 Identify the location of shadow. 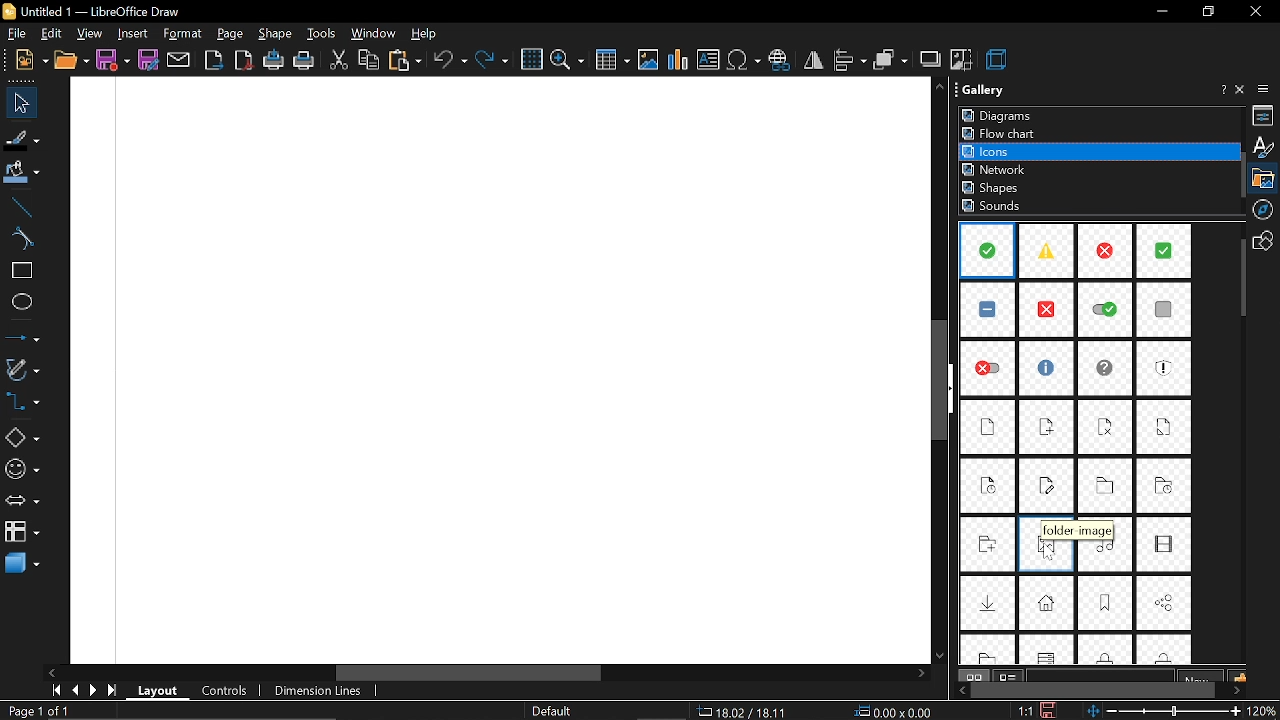
(930, 60).